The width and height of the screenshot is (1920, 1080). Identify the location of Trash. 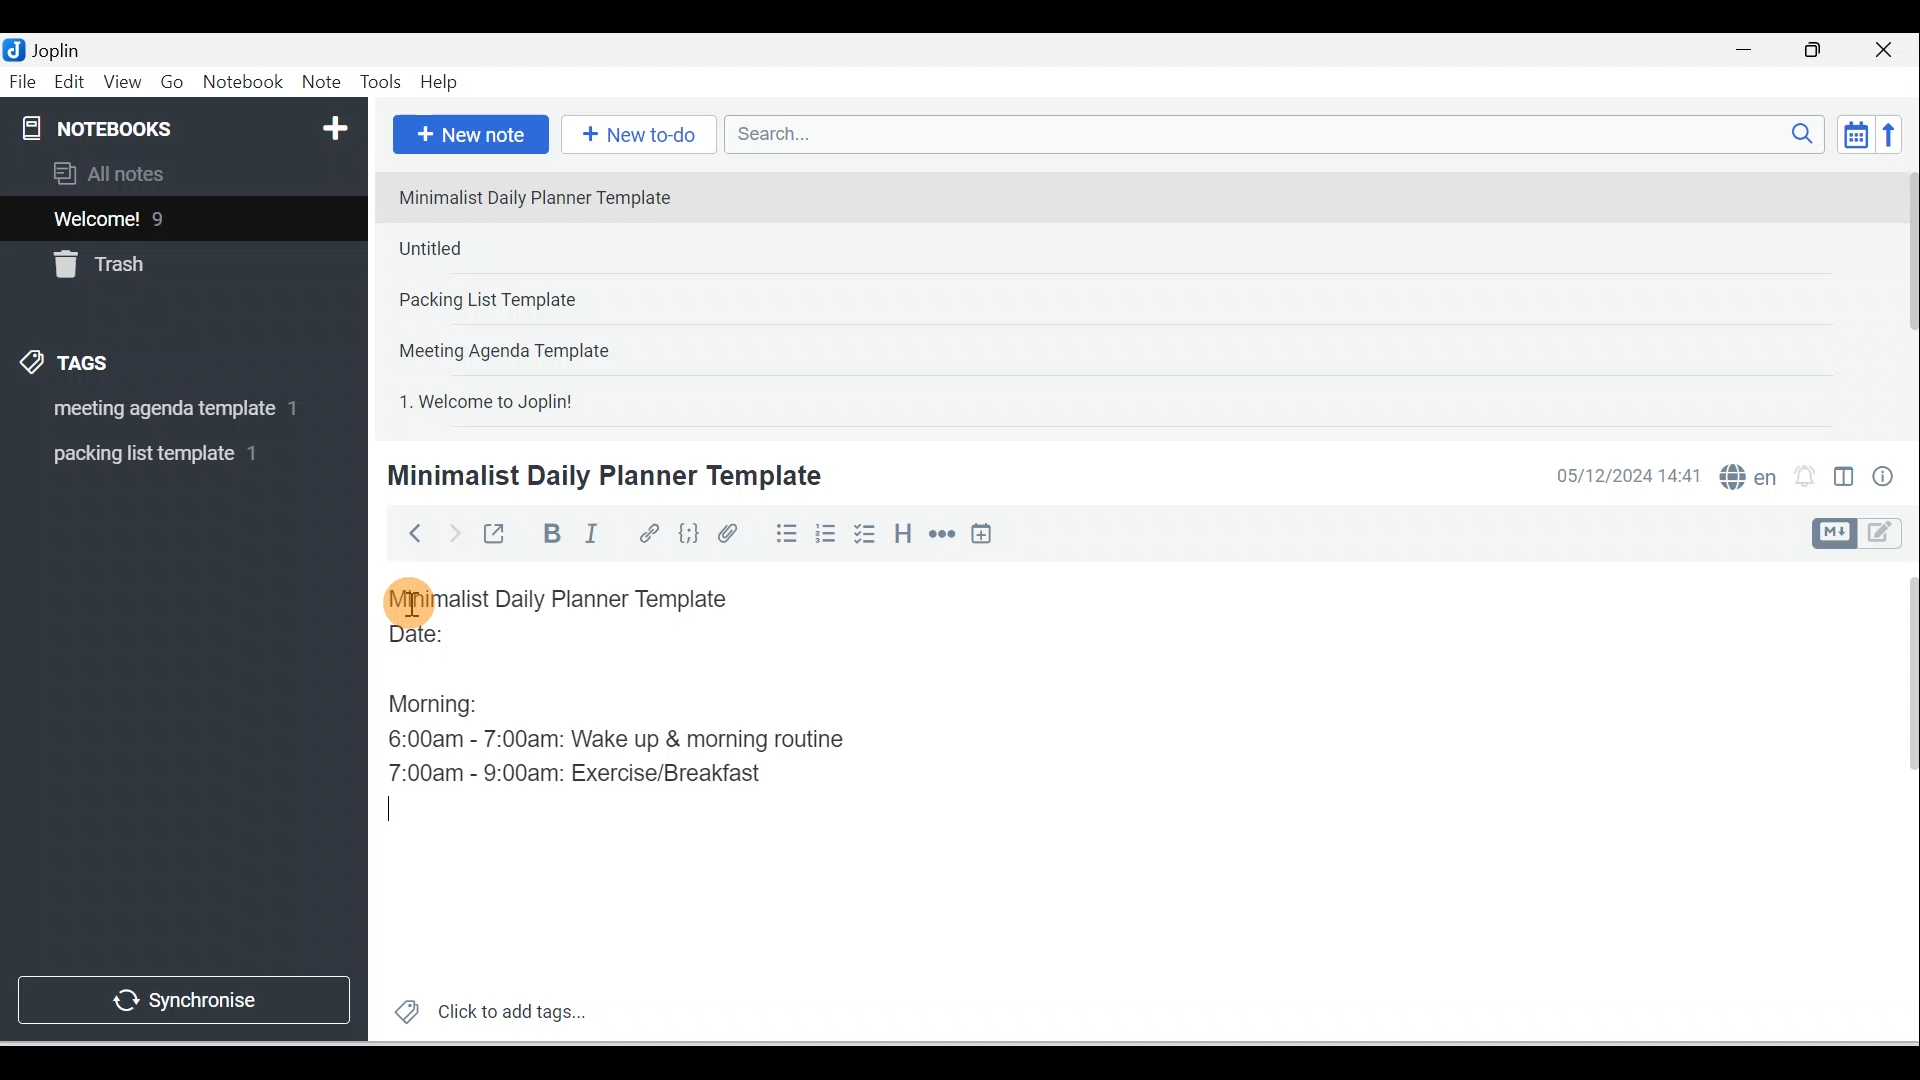
(147, 259).